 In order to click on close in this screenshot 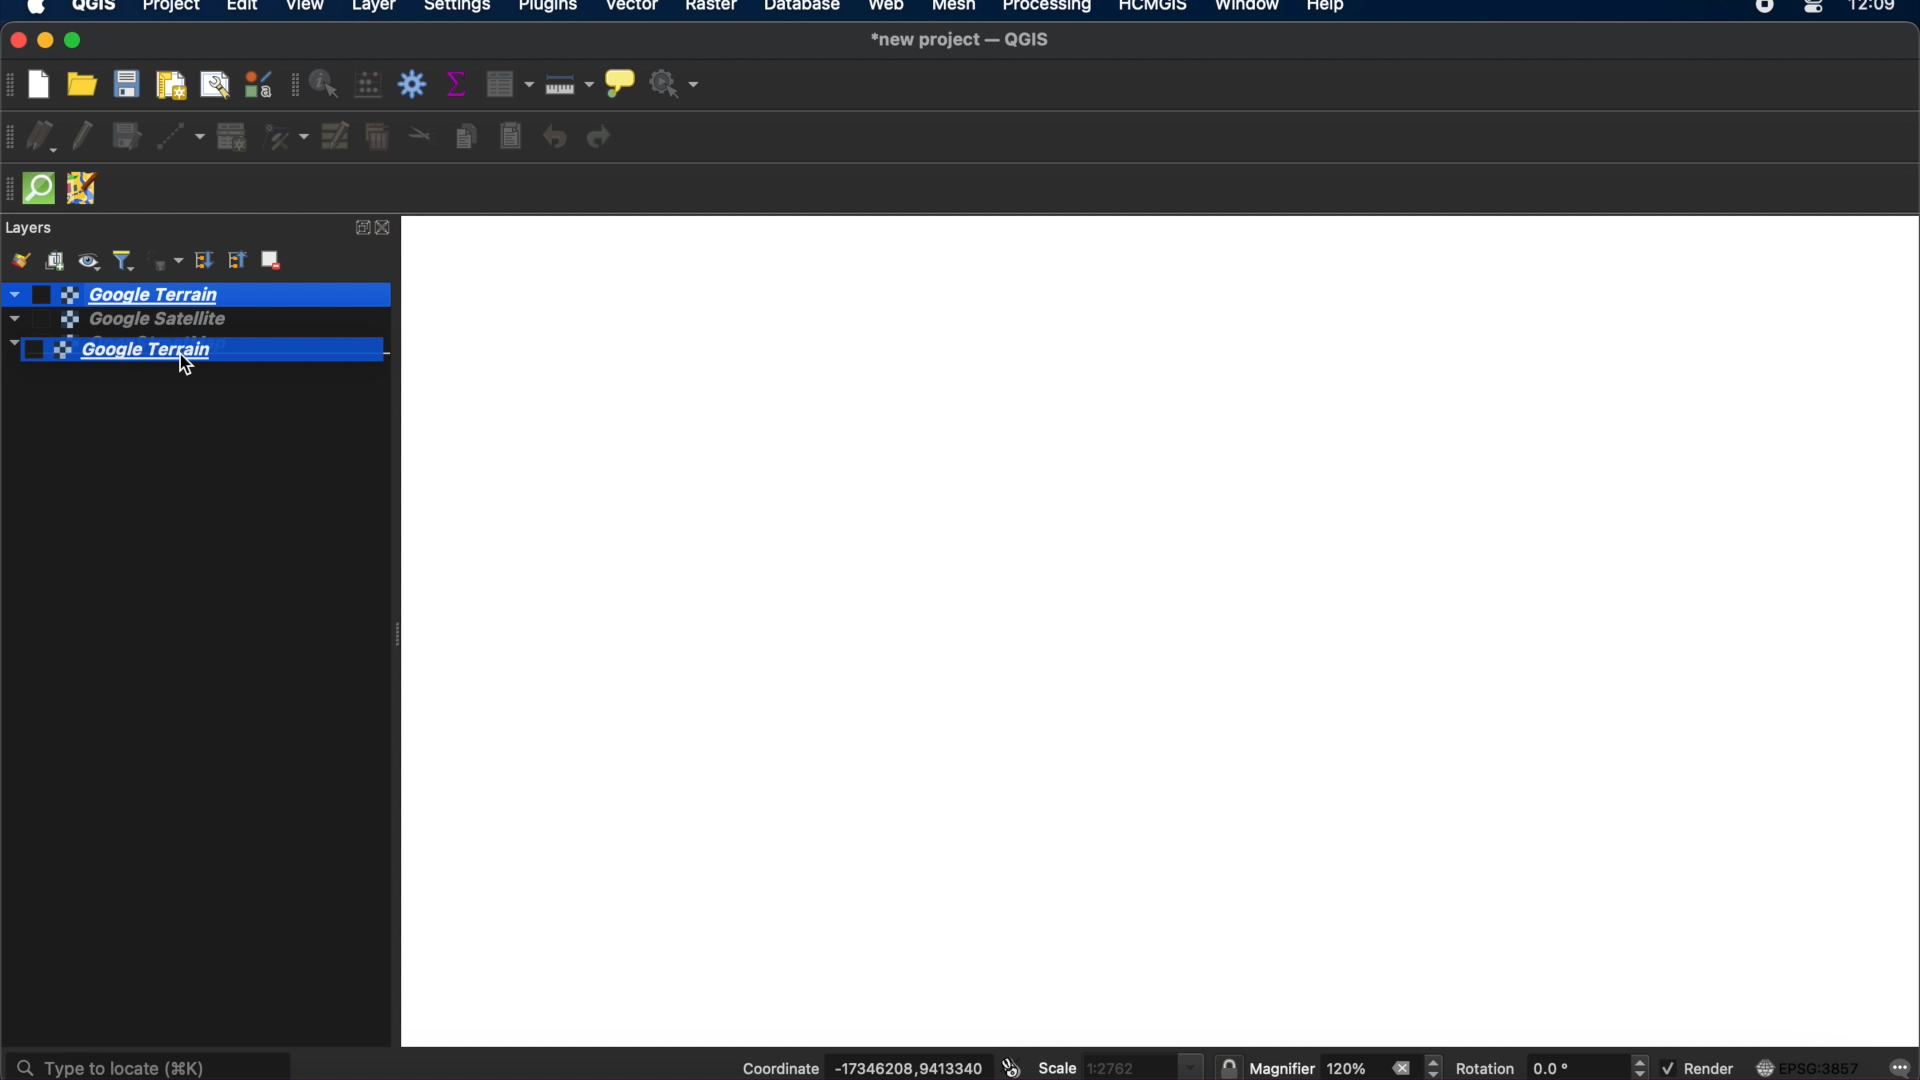, I will do `click(388, 228)`.